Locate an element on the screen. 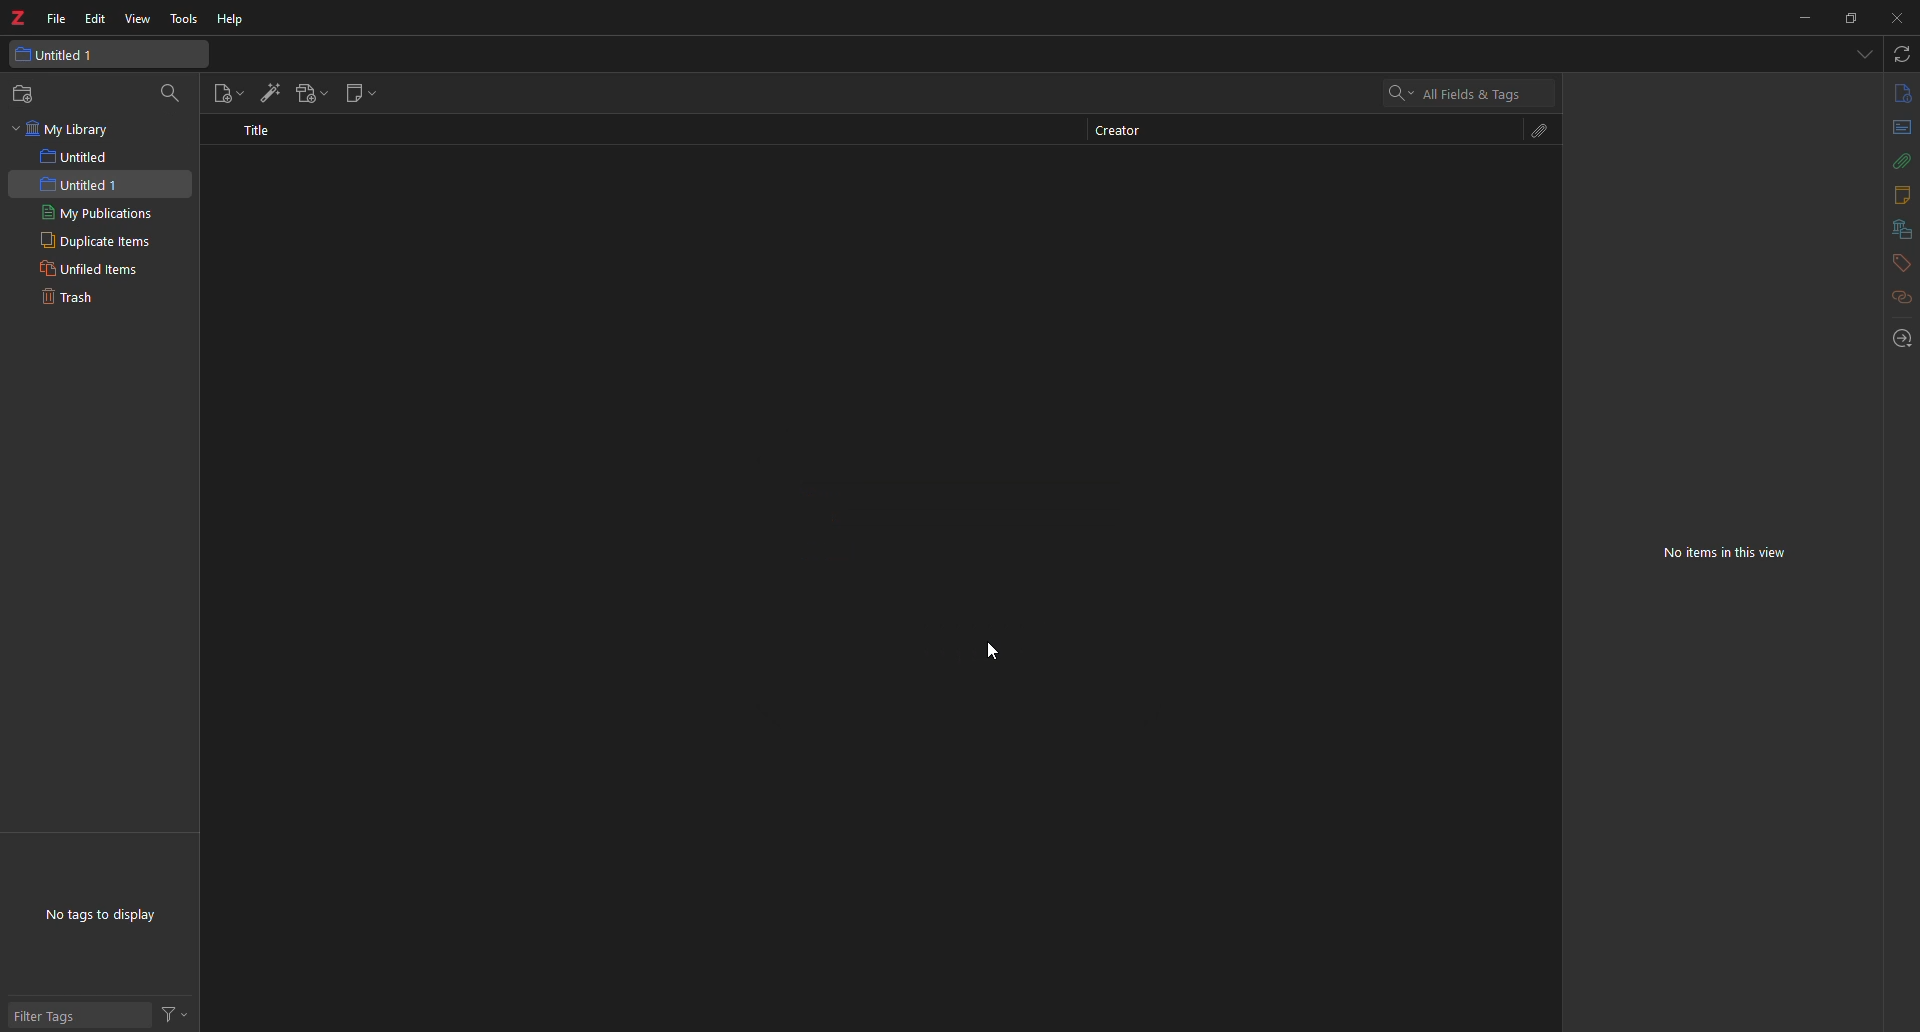 This screenshot has height=1032, width=1920. tabs is located at coordinates (1863, 55).